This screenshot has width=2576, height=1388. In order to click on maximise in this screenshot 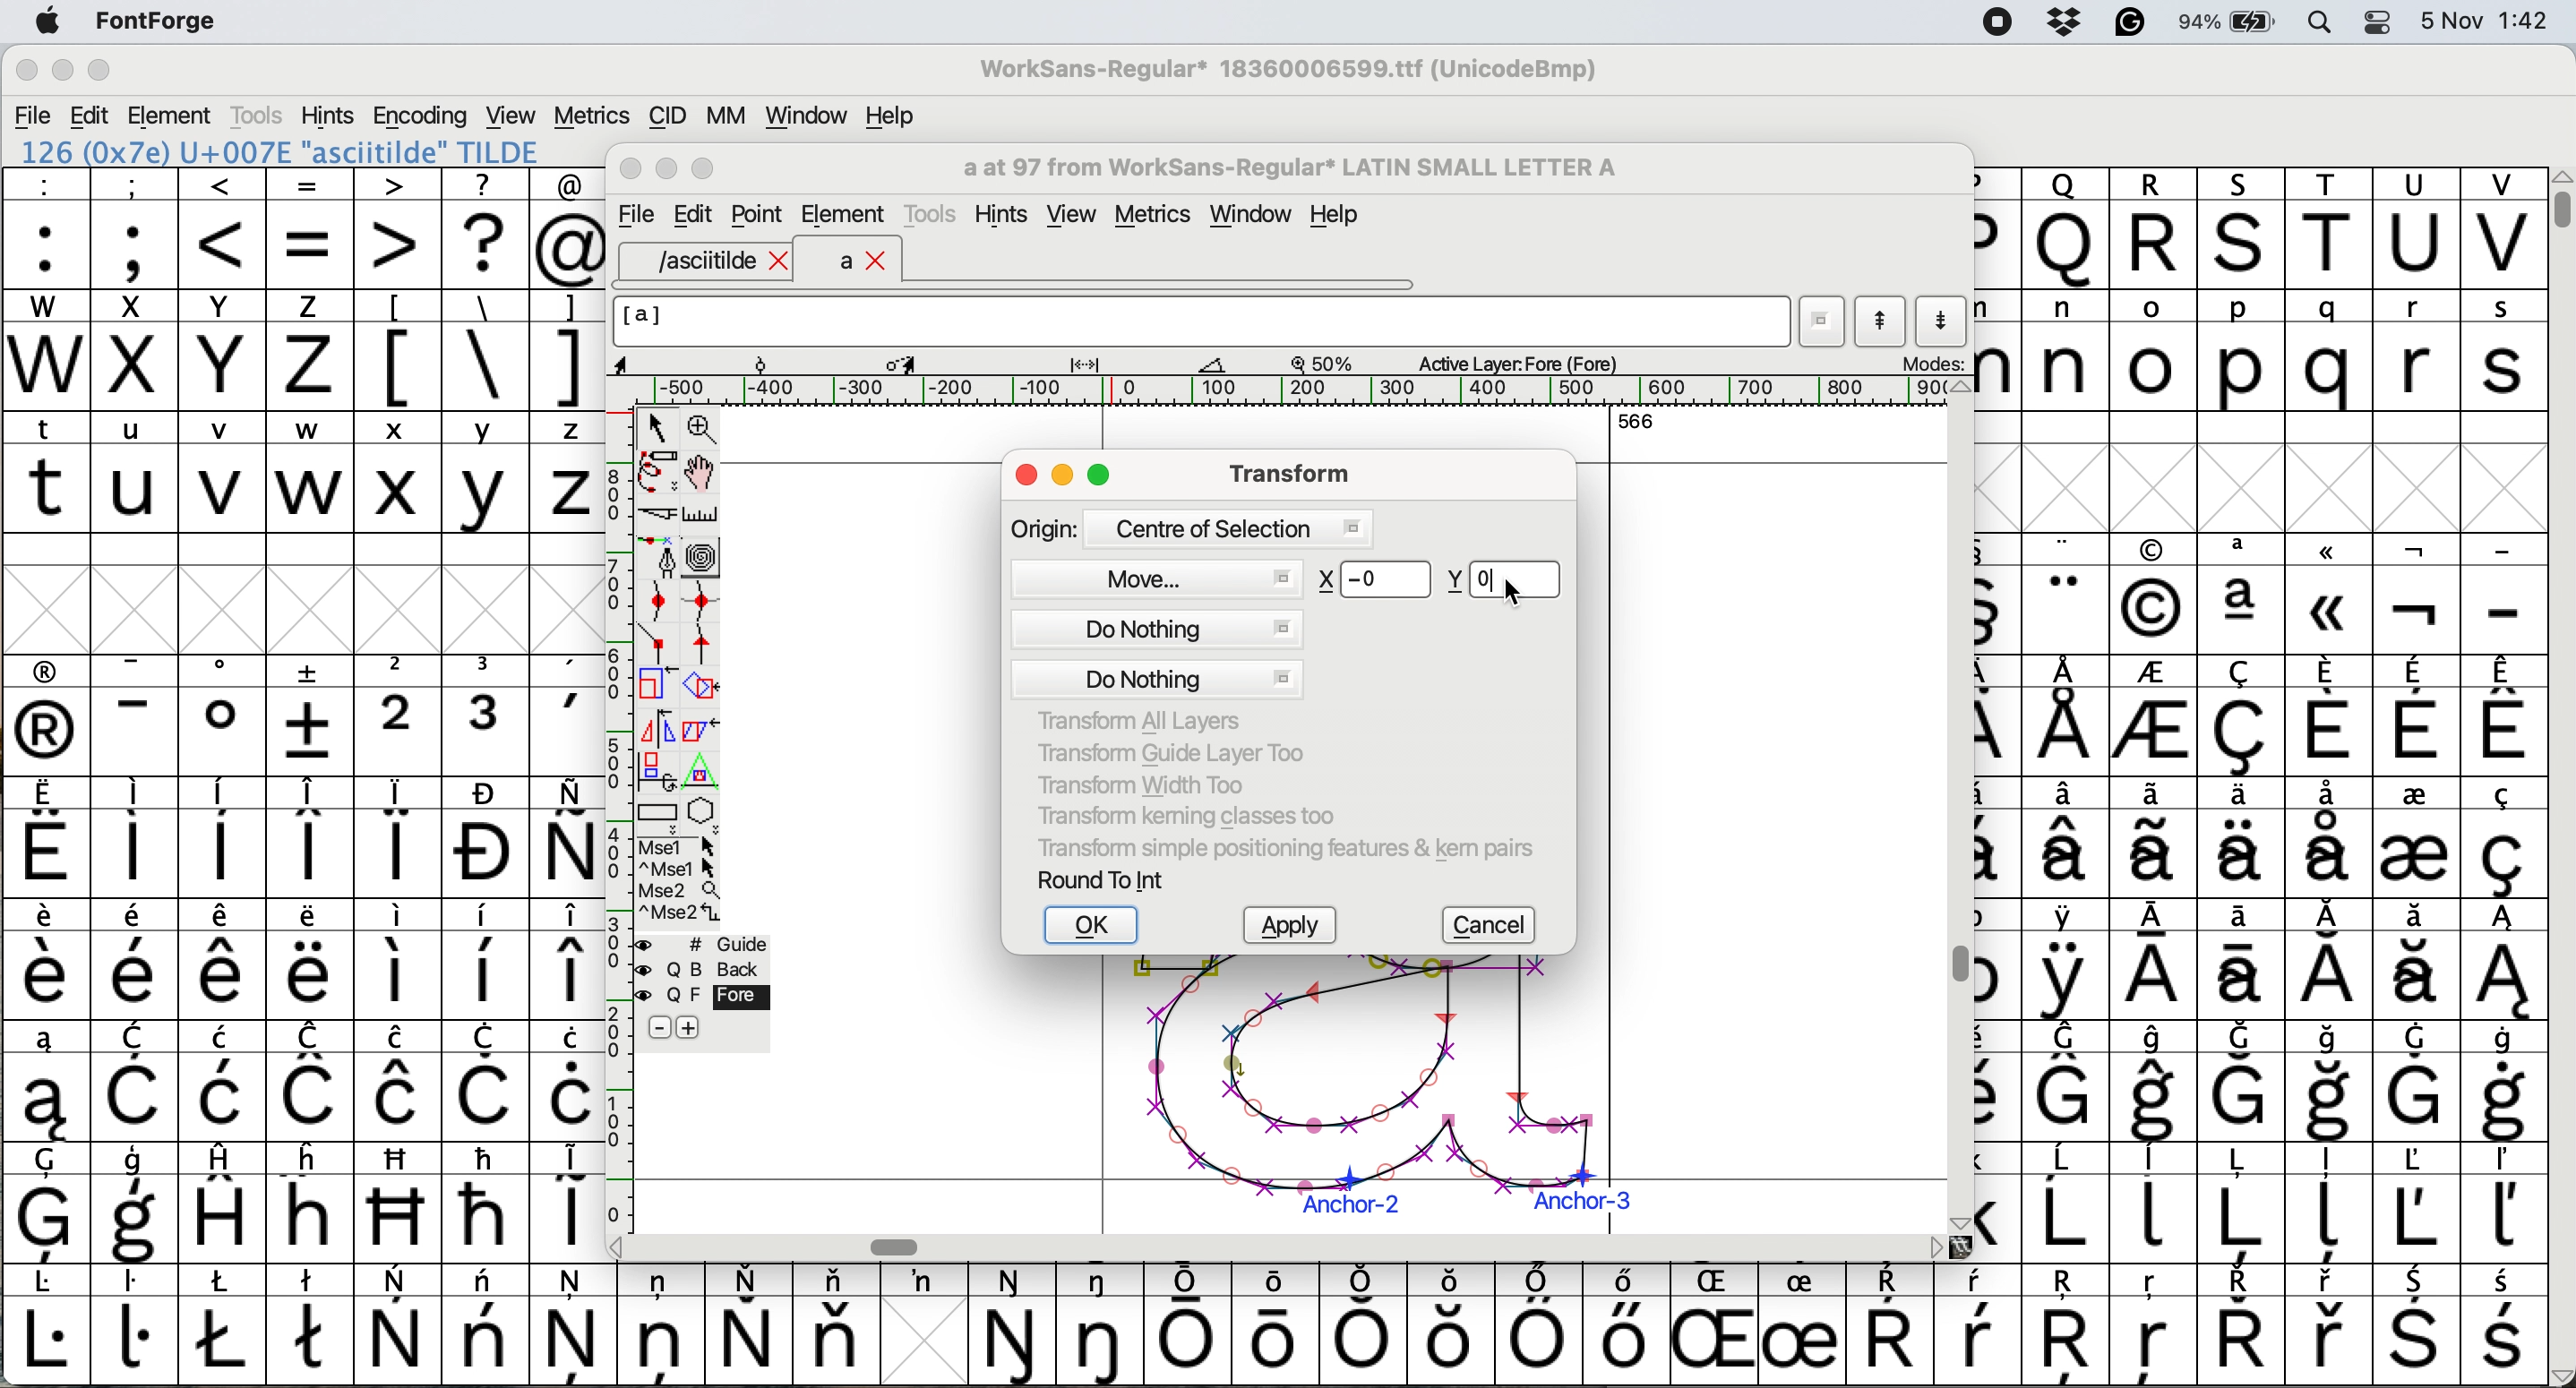, I will do `click(1102, 478)`.